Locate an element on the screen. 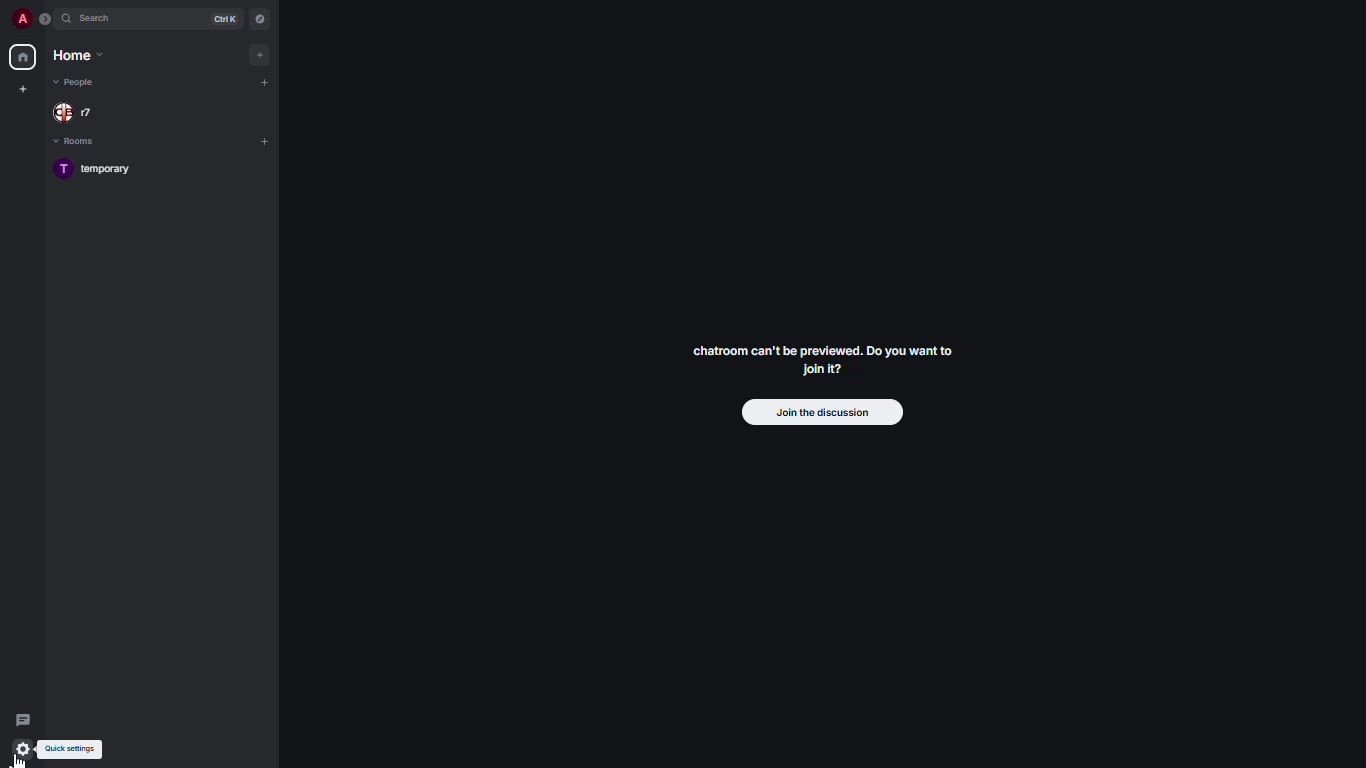 The image size is (1366, 768). add is located at coordinates (264, 139).